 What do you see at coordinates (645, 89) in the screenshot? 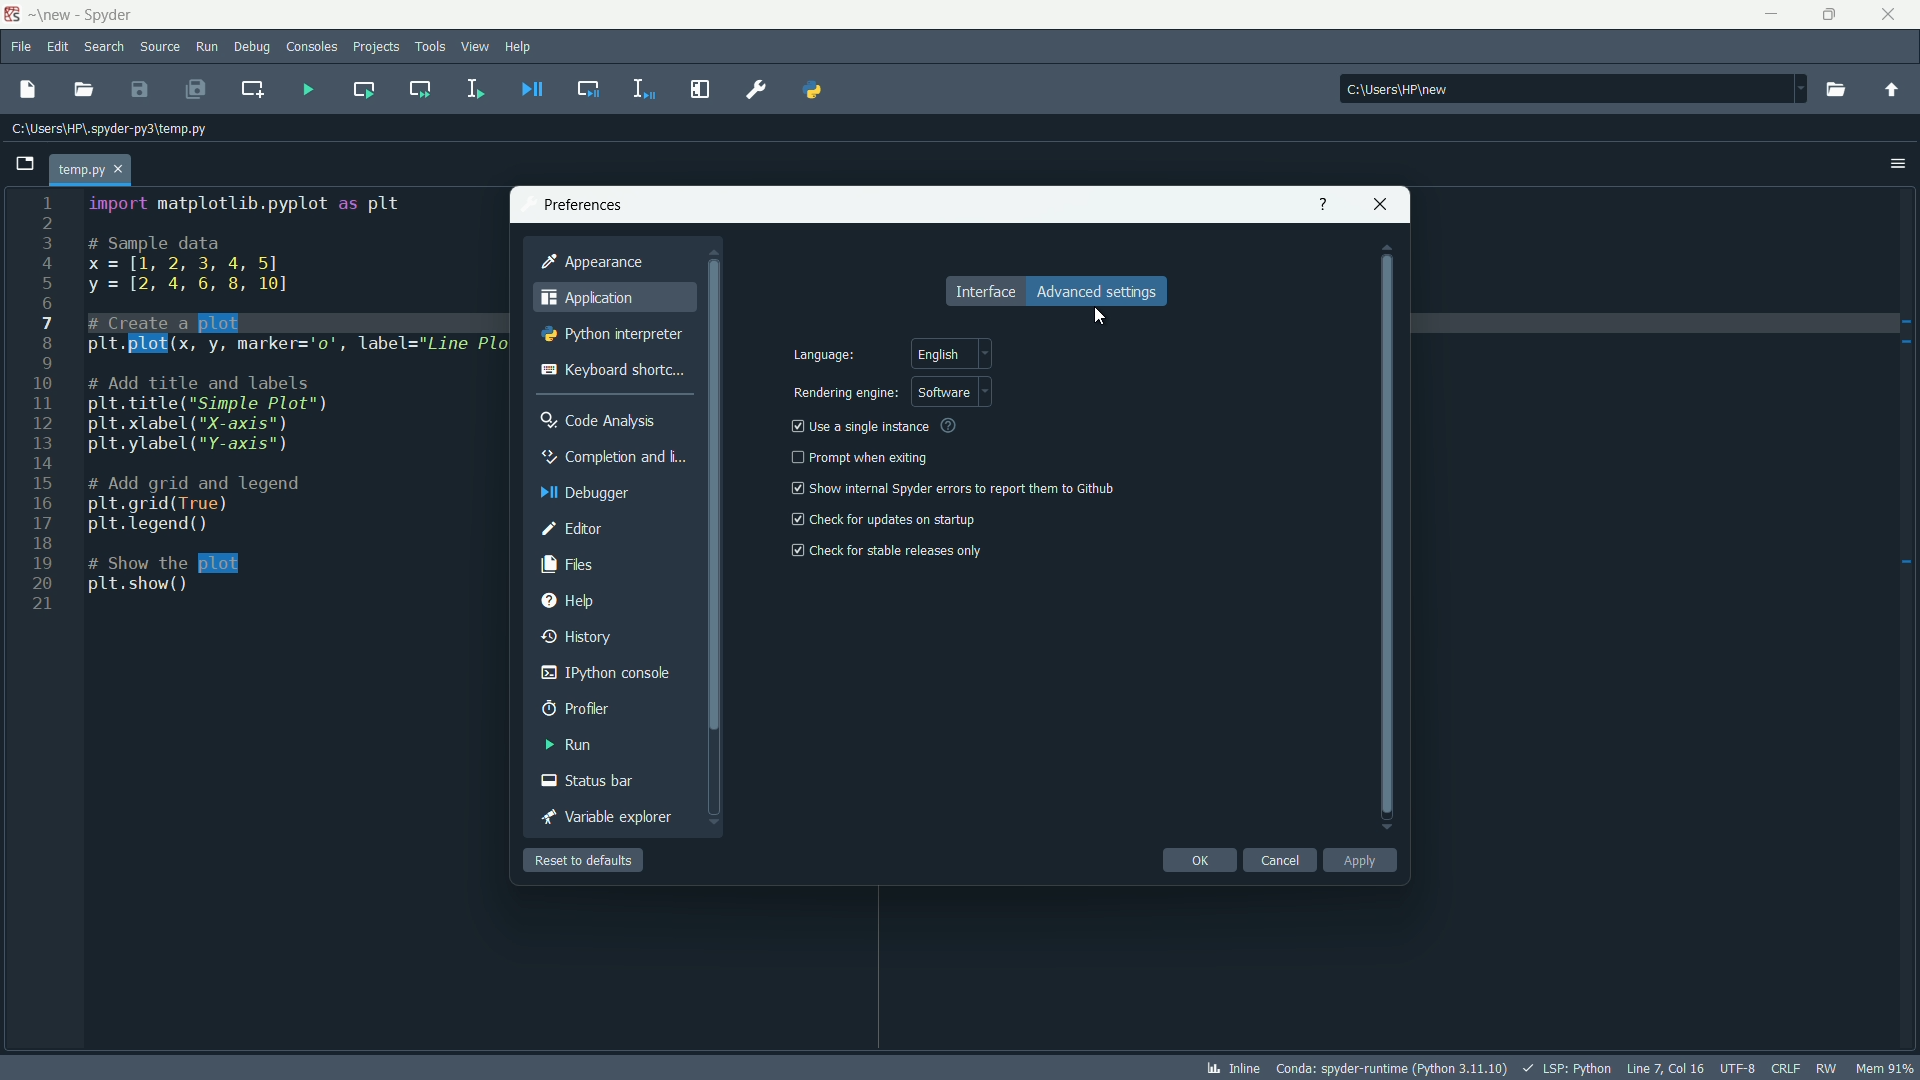
I see `debug selection` at bounding box center [645, 89].